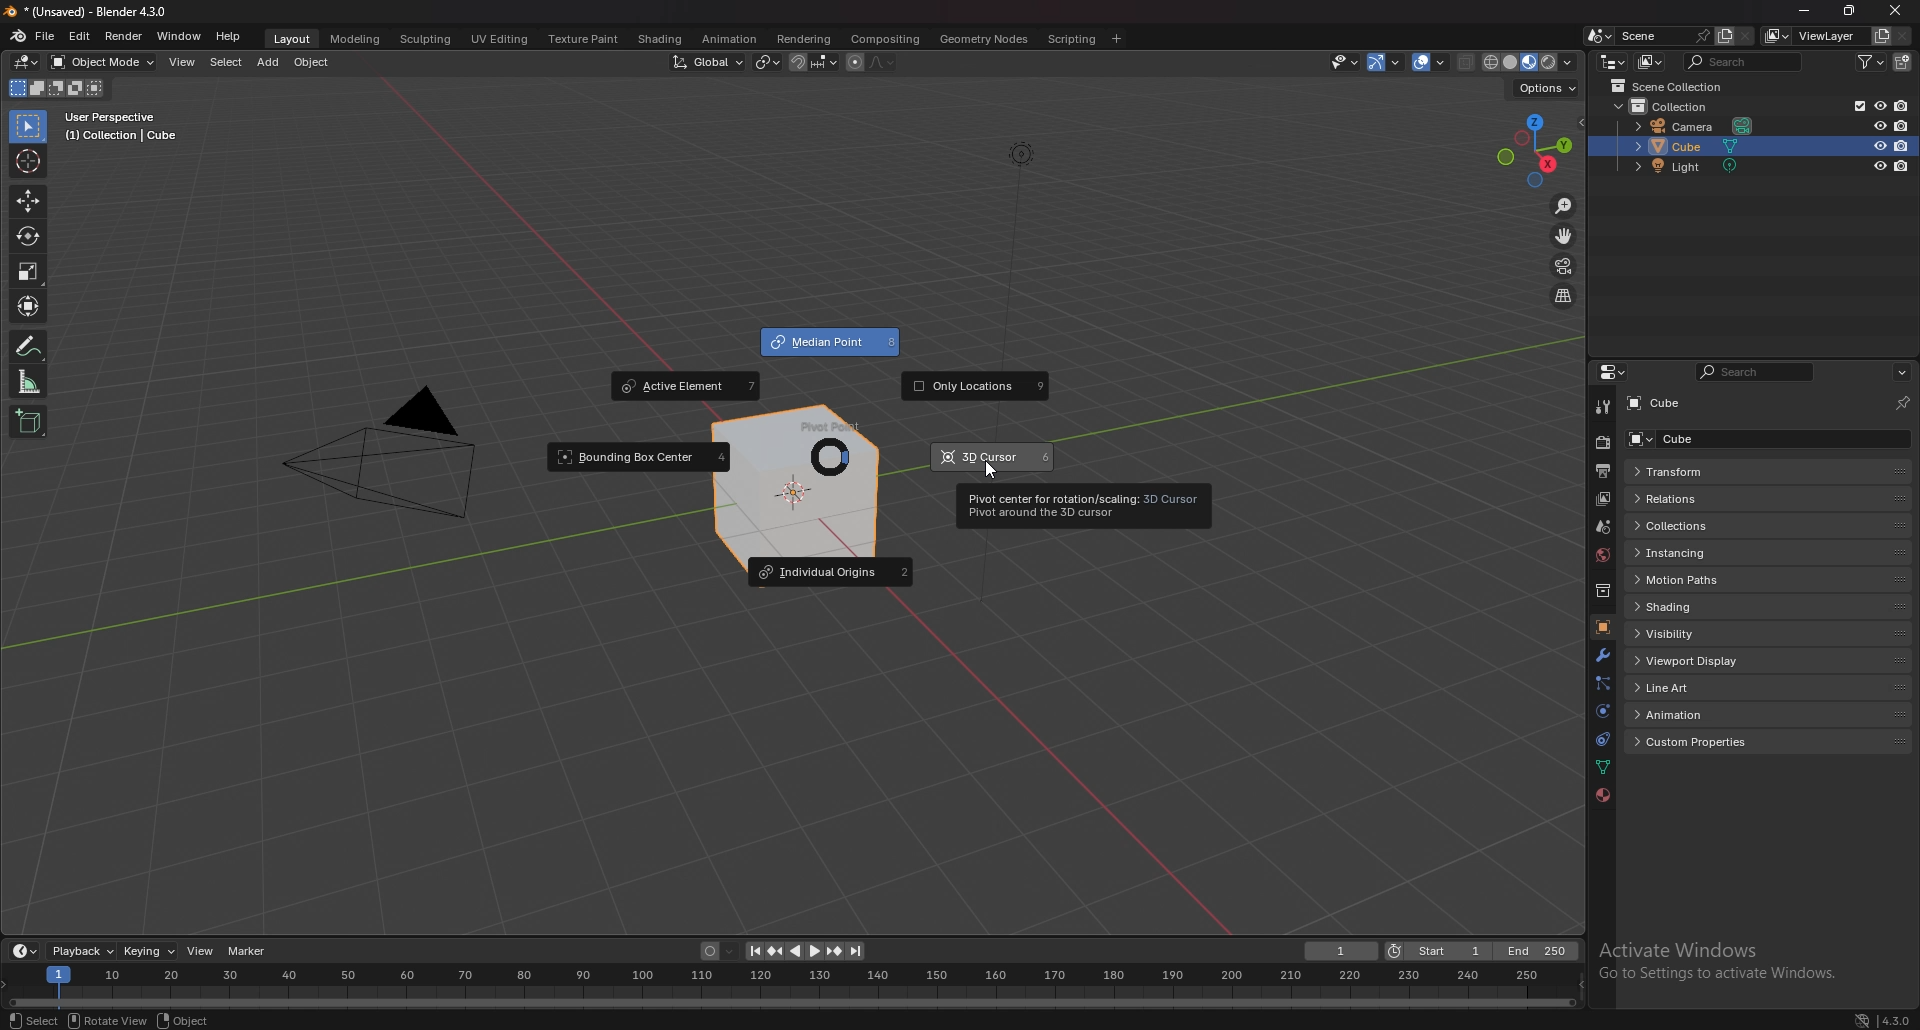  I want to click on layout, so click(291, 39).